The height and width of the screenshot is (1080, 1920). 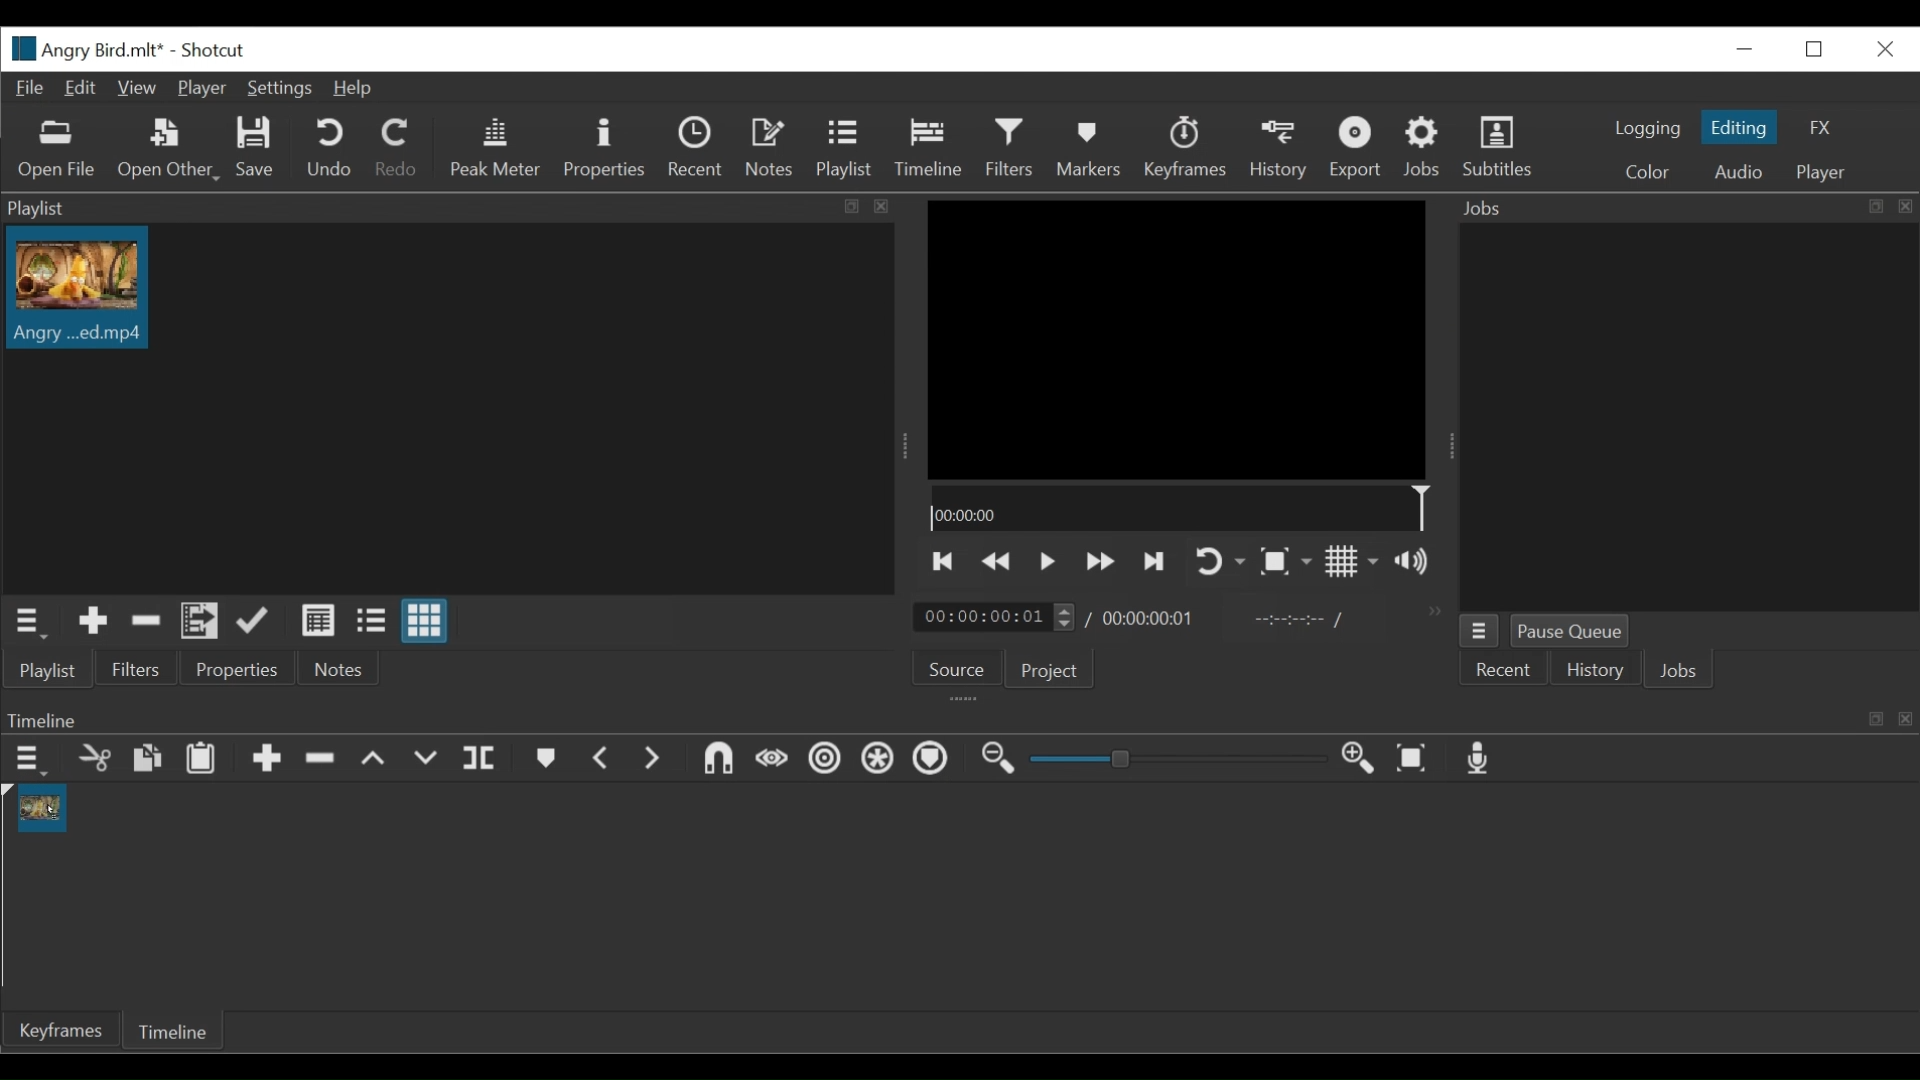 What do you see at coordinates (1739, 126) in the screenshot?
I see `Editing` at bounding box center [1739, 126].